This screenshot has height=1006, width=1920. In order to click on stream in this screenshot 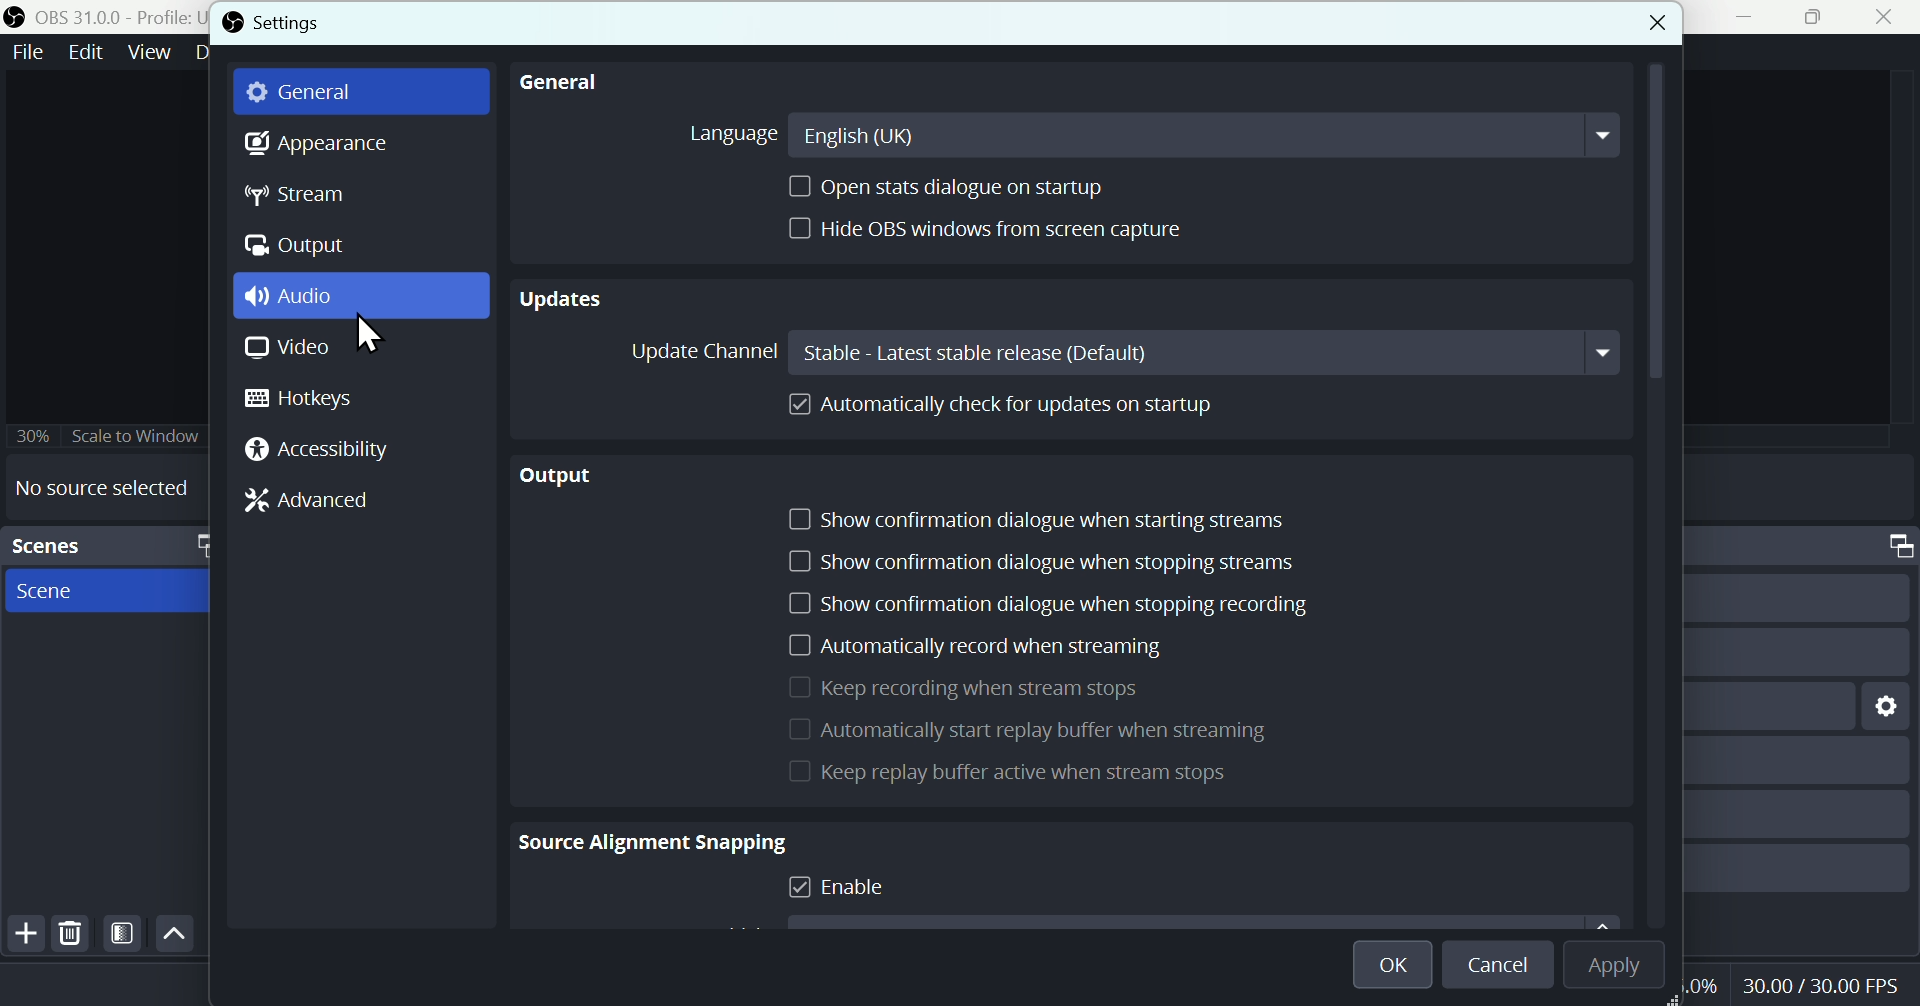, I will do `click(297, 193)`.